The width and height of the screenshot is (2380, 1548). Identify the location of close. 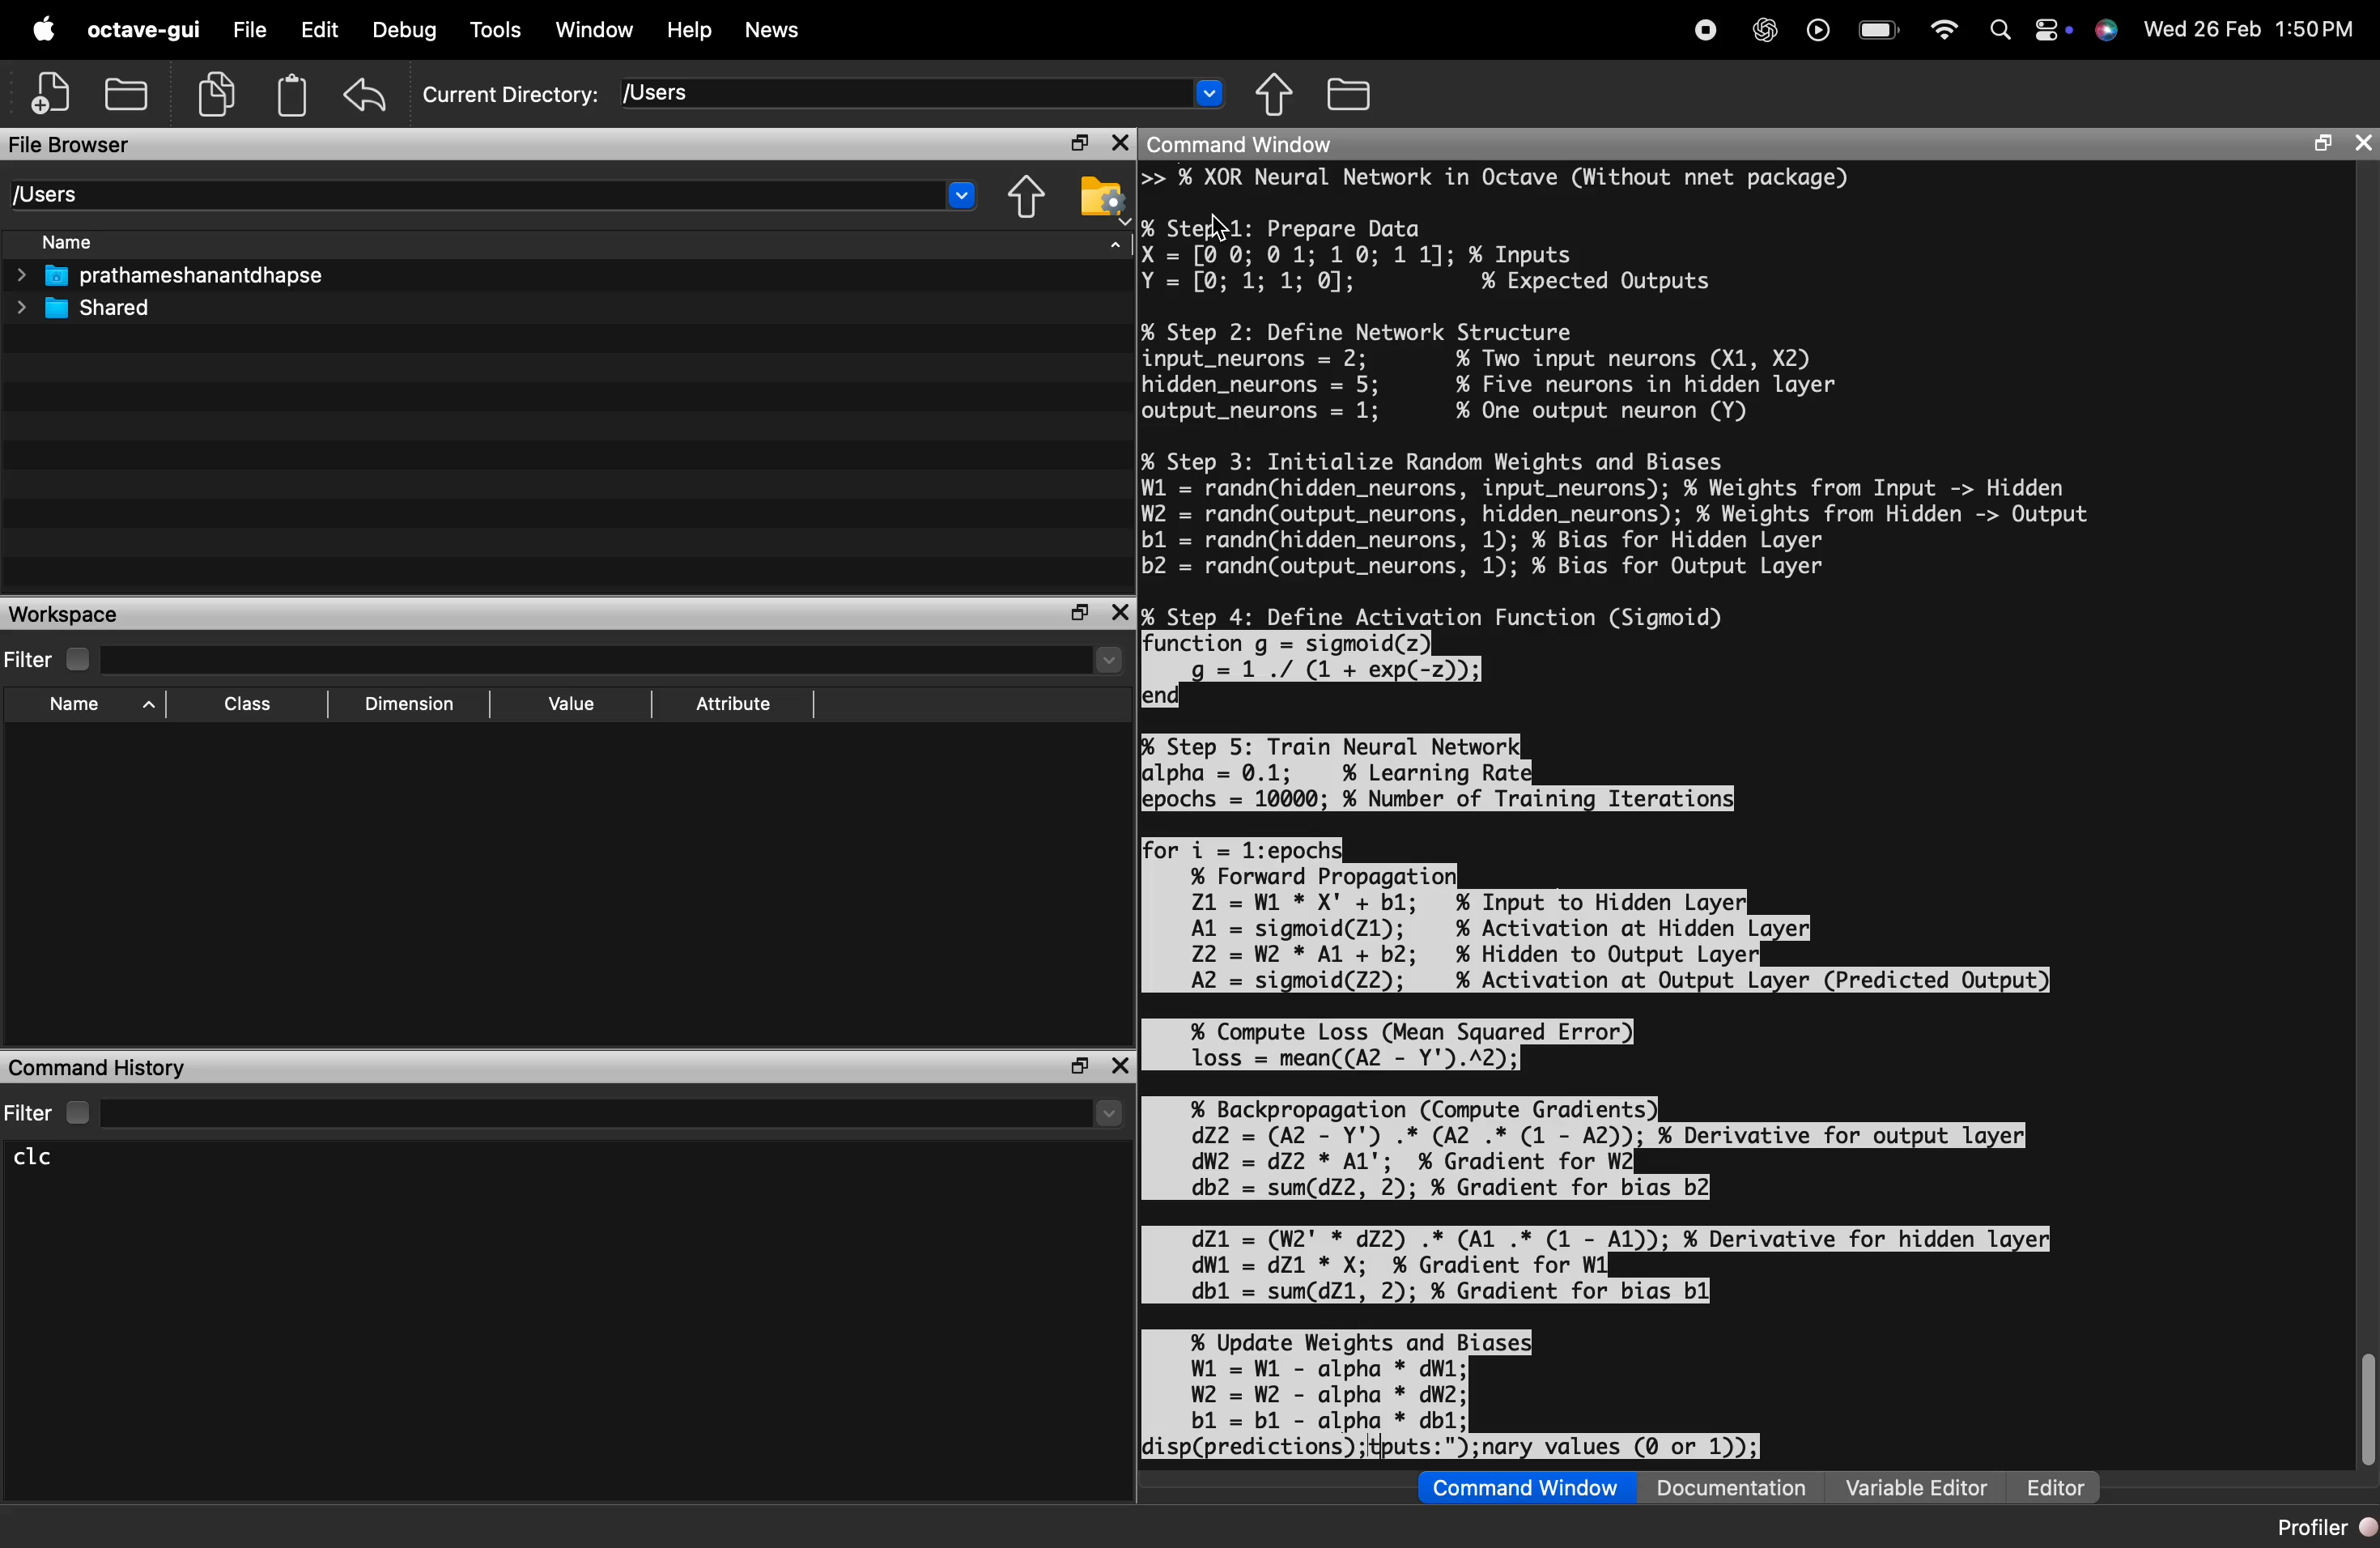
(1118, 145).